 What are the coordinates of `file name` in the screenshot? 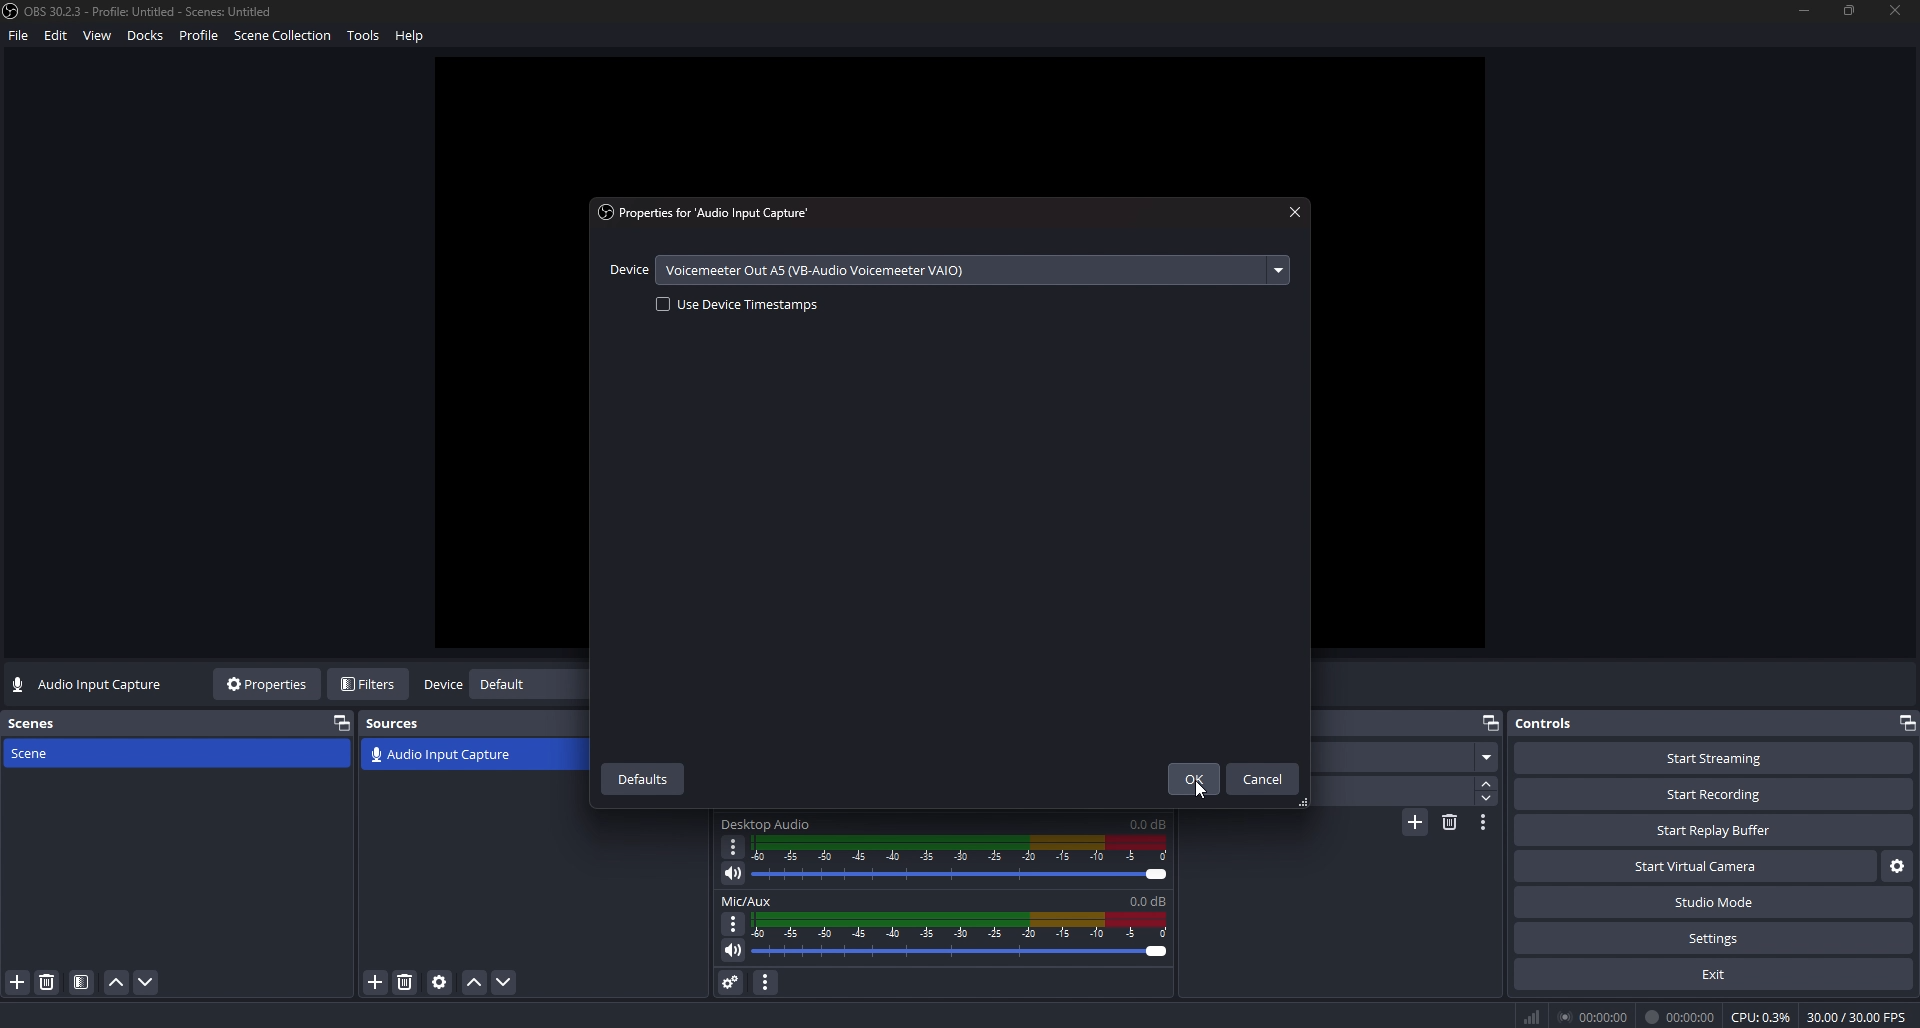 It's located at (141, 11).